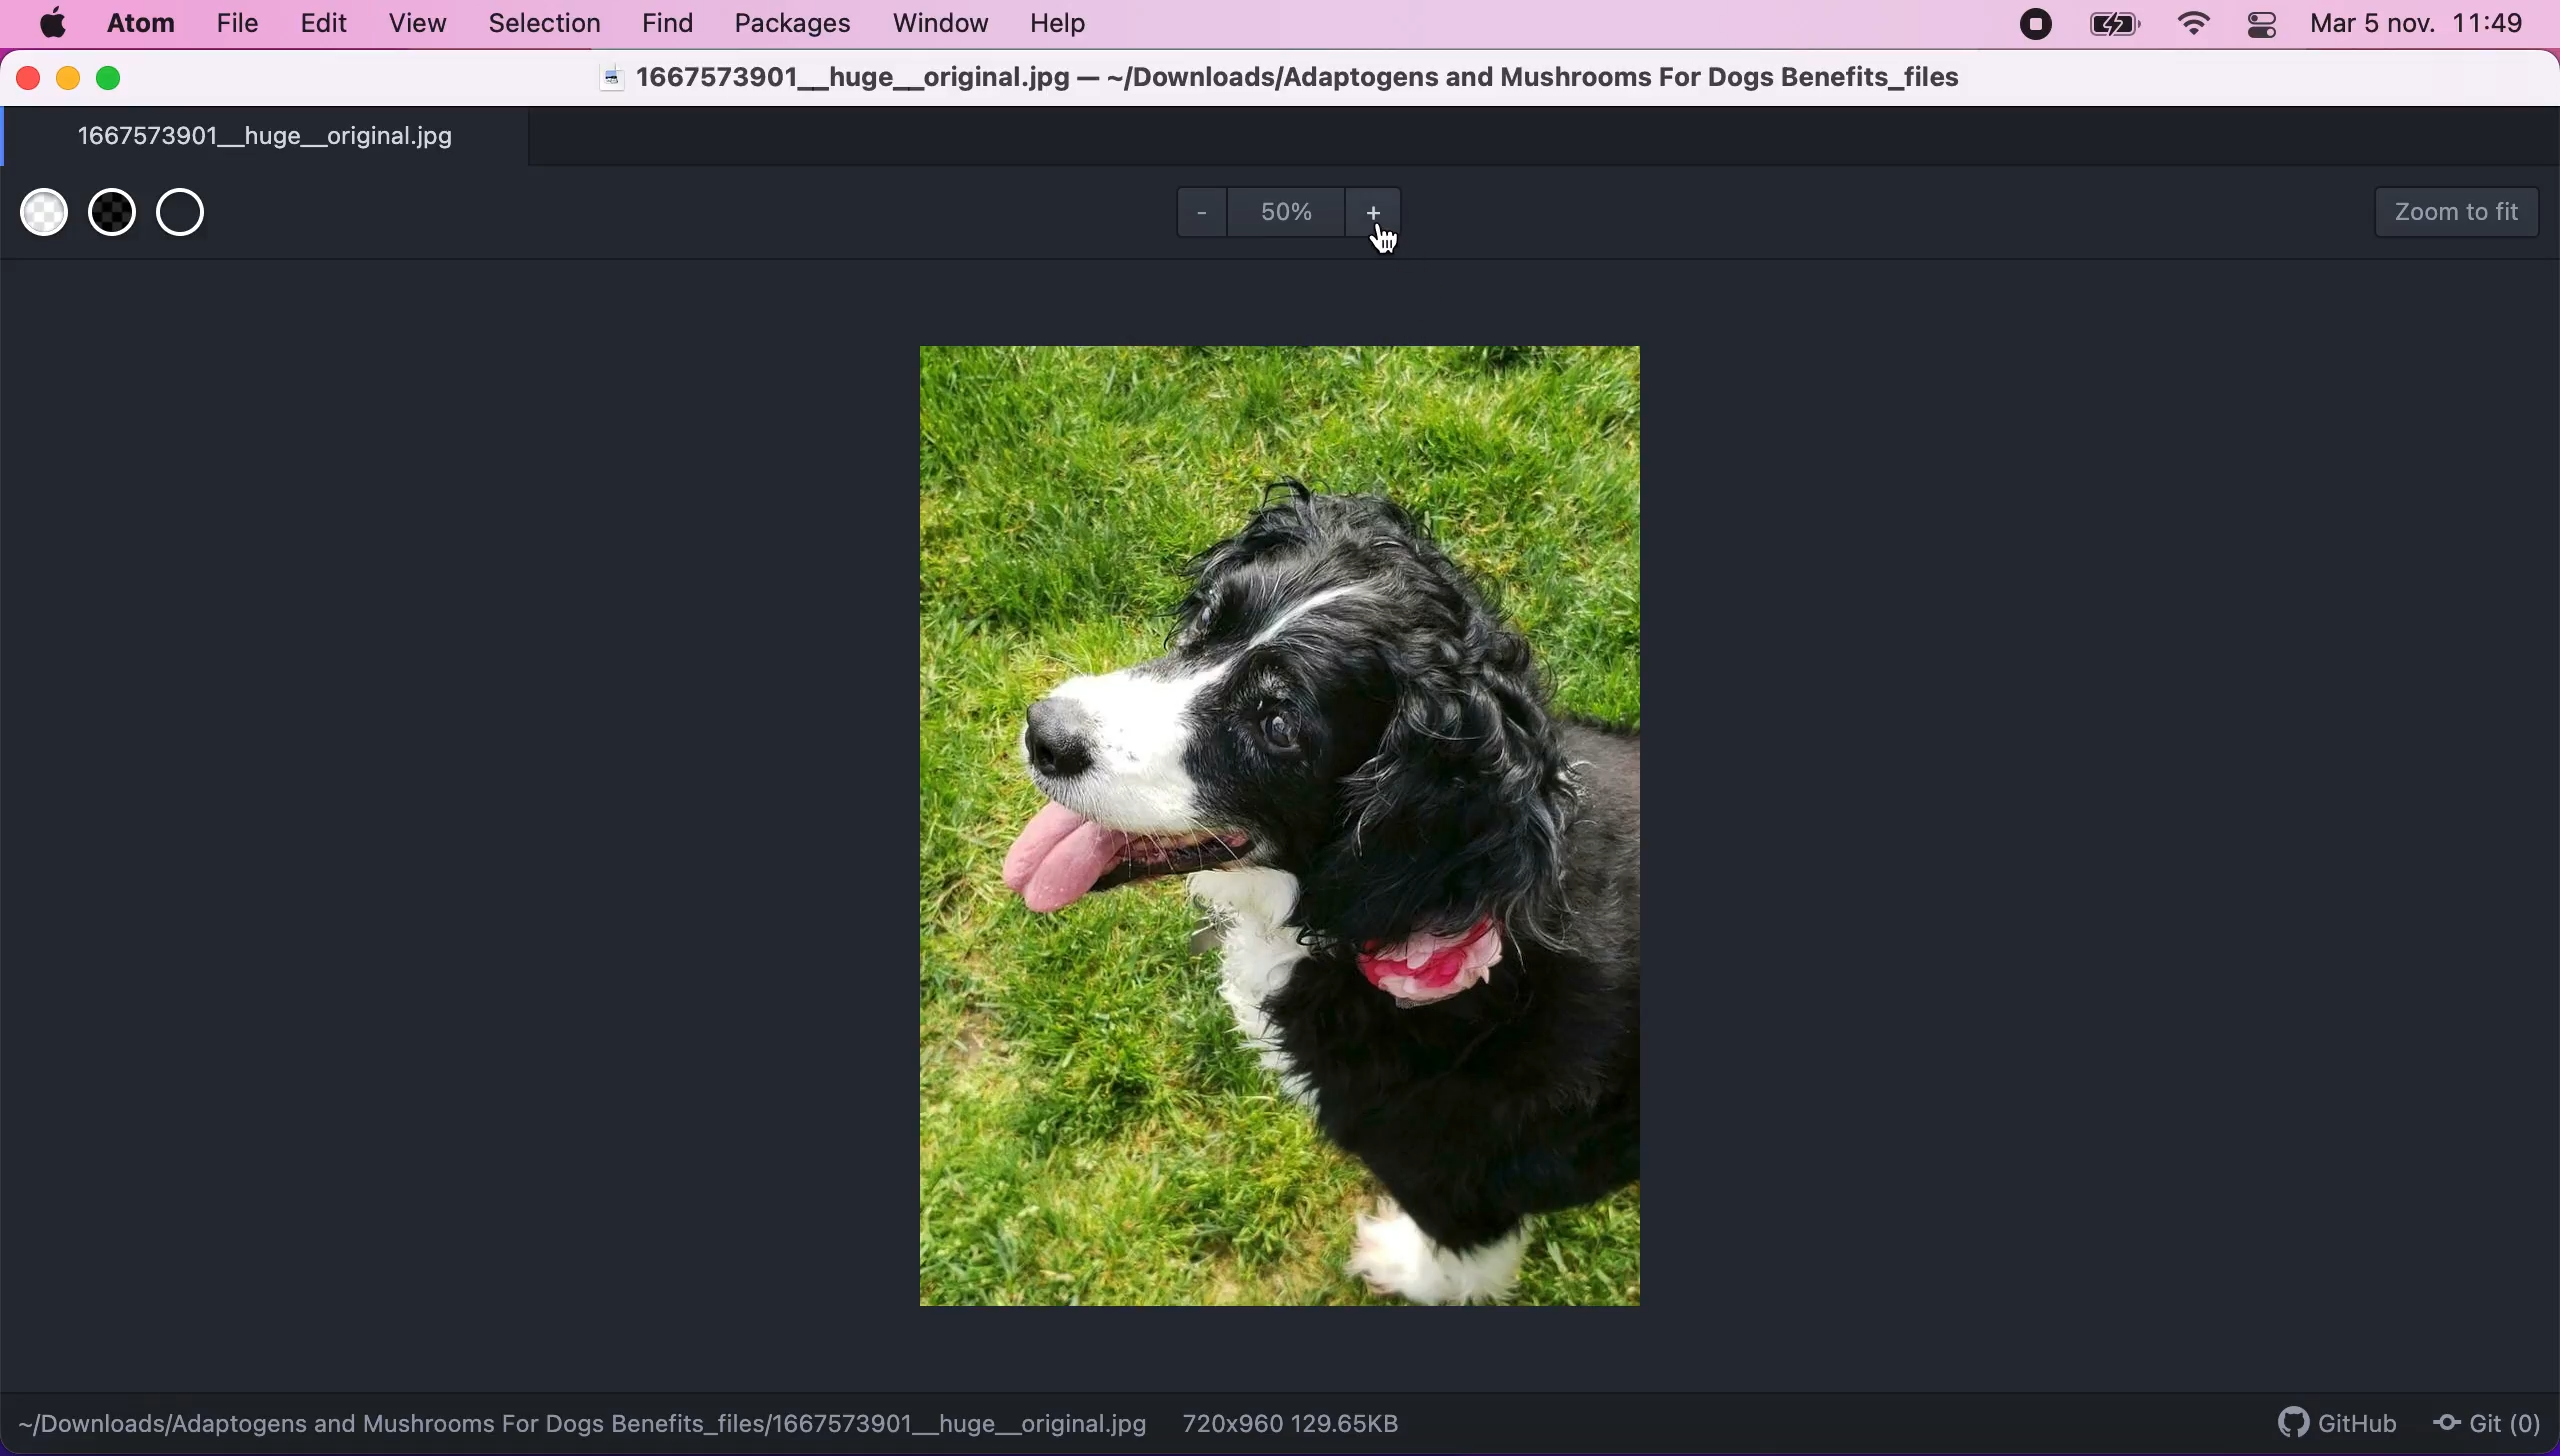  I want to click on maximize, so click(117, 78).